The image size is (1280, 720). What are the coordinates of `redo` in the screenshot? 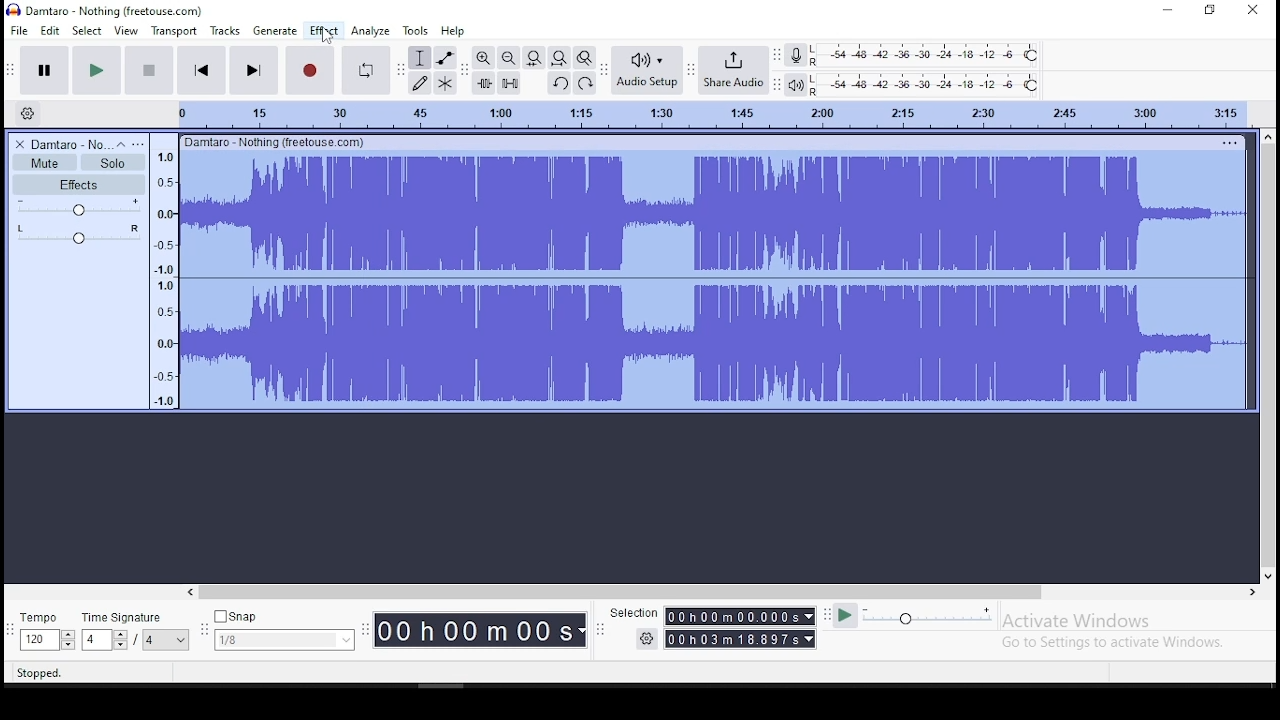 It's located at (584, 83).